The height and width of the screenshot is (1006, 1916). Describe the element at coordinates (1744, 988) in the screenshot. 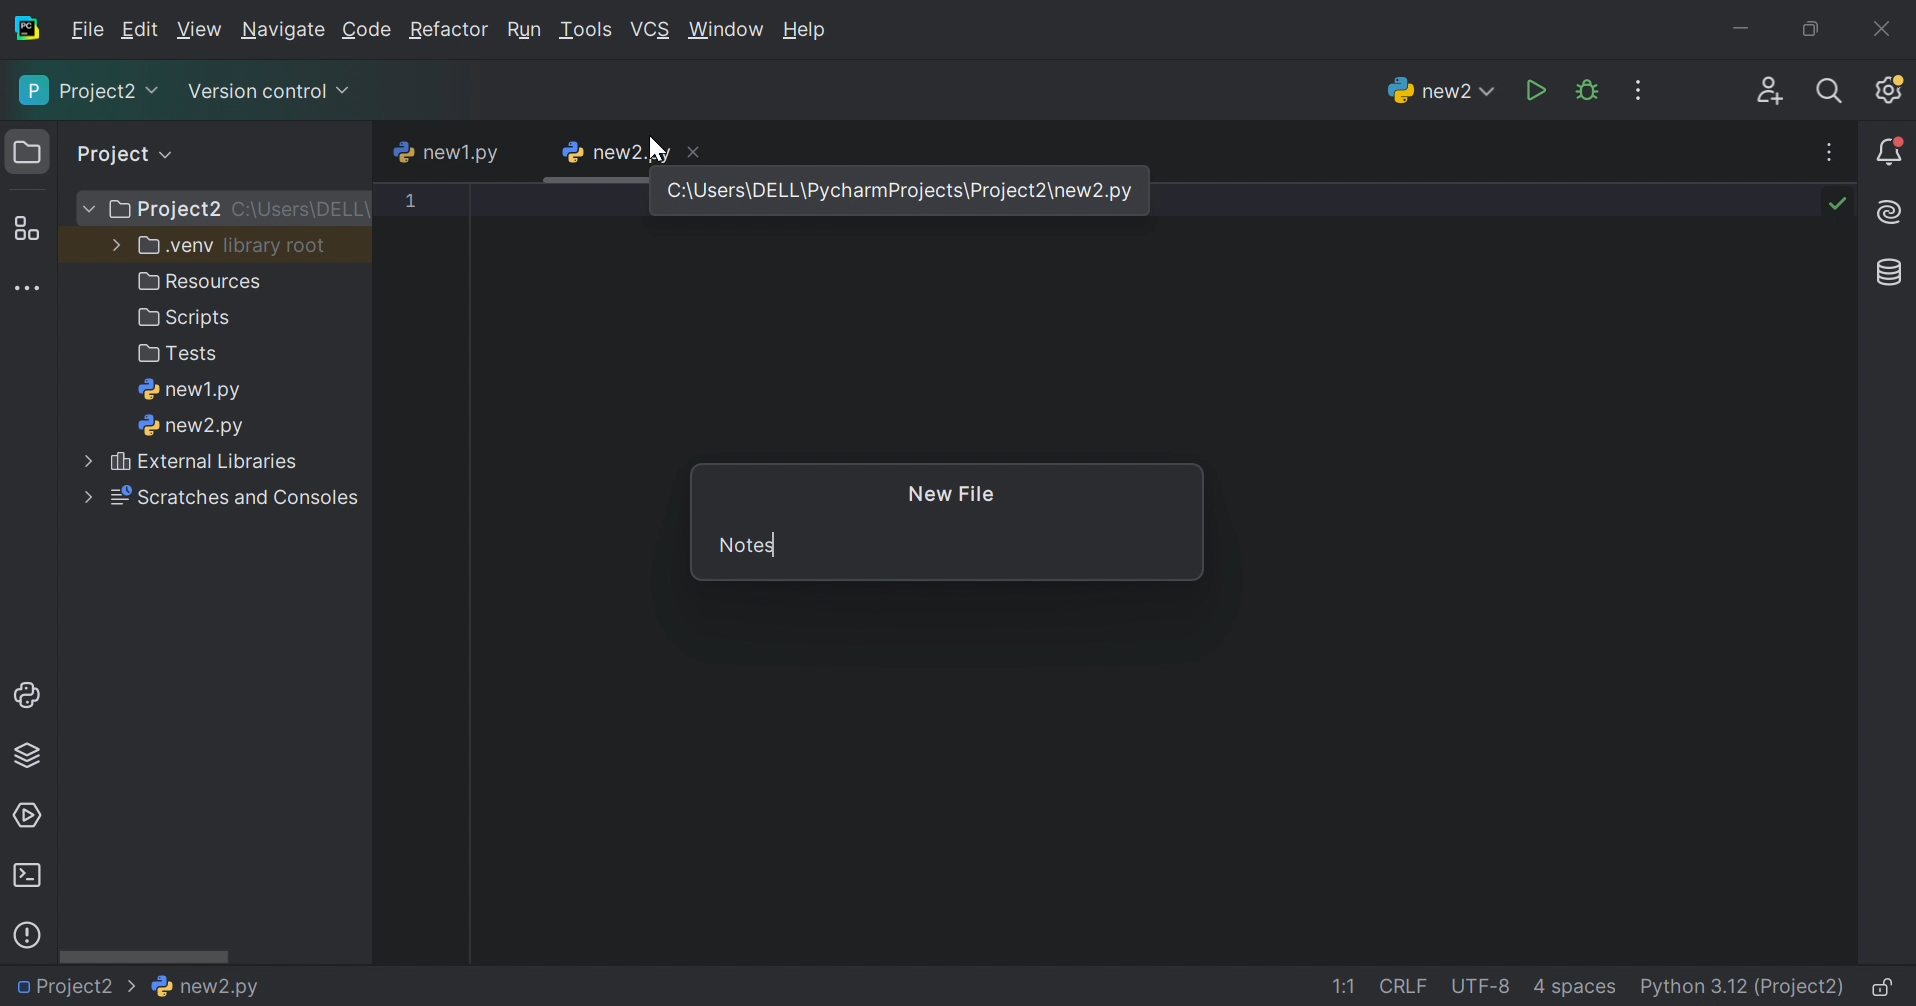

I see `Python 3:12 (Project2)` at that location.